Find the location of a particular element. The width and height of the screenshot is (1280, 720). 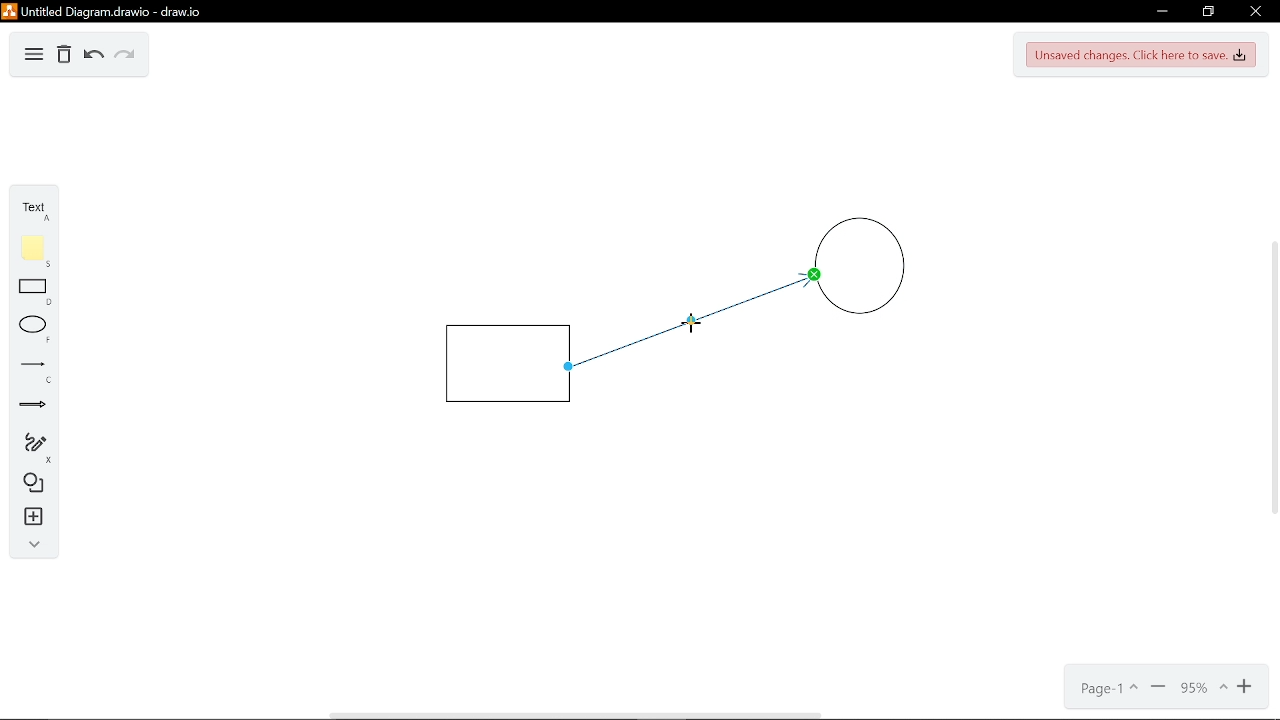

Diagram is located at coordinates (30, 482).